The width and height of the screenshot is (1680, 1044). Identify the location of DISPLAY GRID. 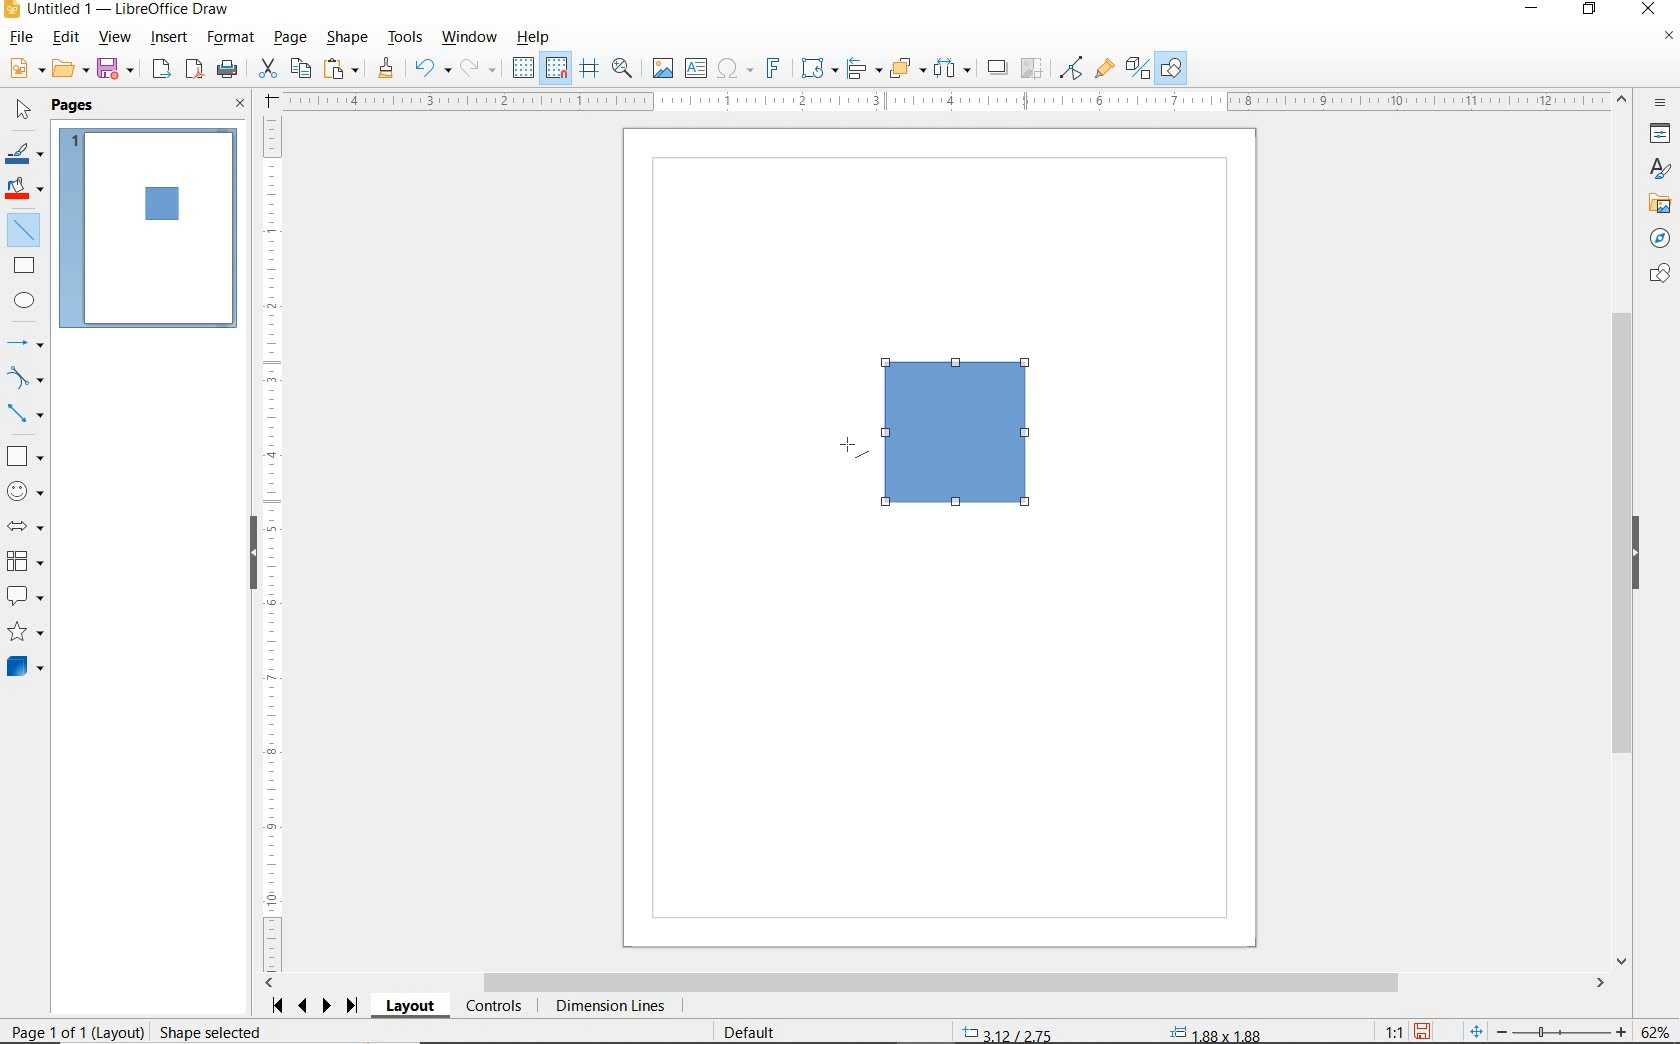
(525, 69).